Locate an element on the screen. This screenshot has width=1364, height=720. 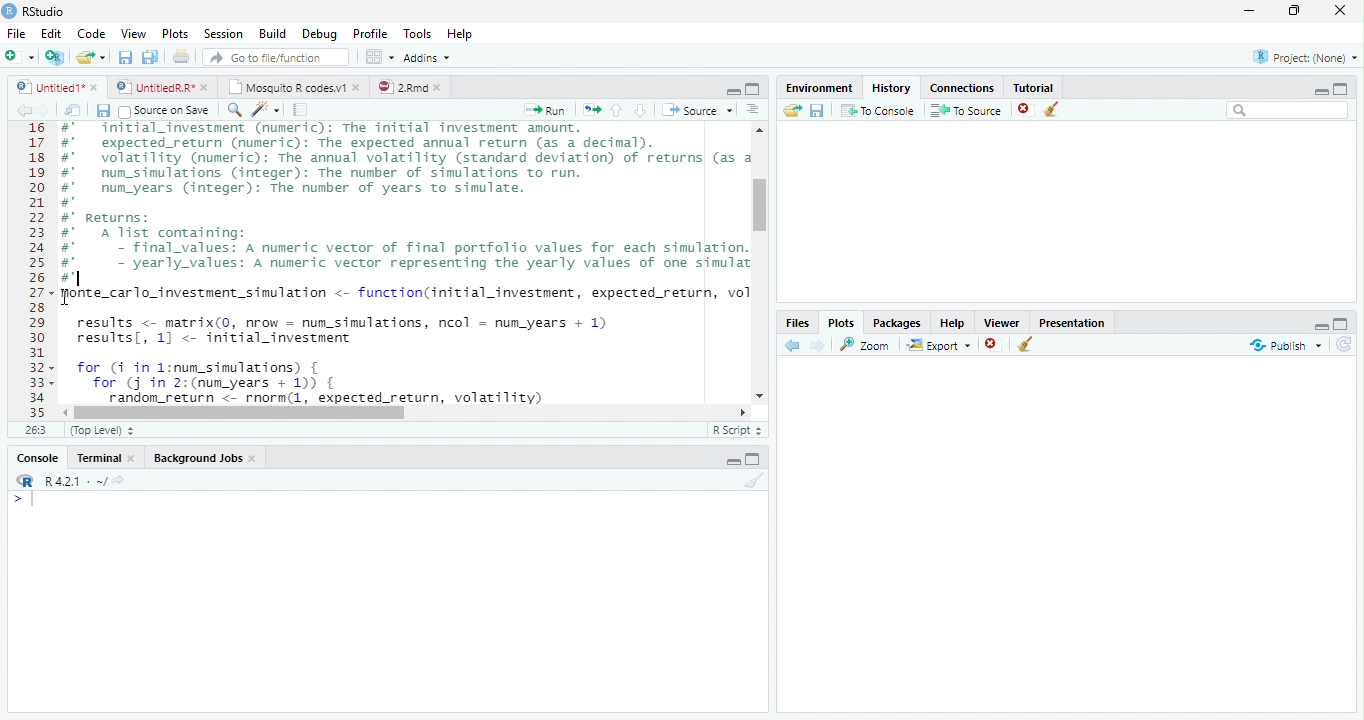
Go to previous section of code is located at coordinates (617, 112).